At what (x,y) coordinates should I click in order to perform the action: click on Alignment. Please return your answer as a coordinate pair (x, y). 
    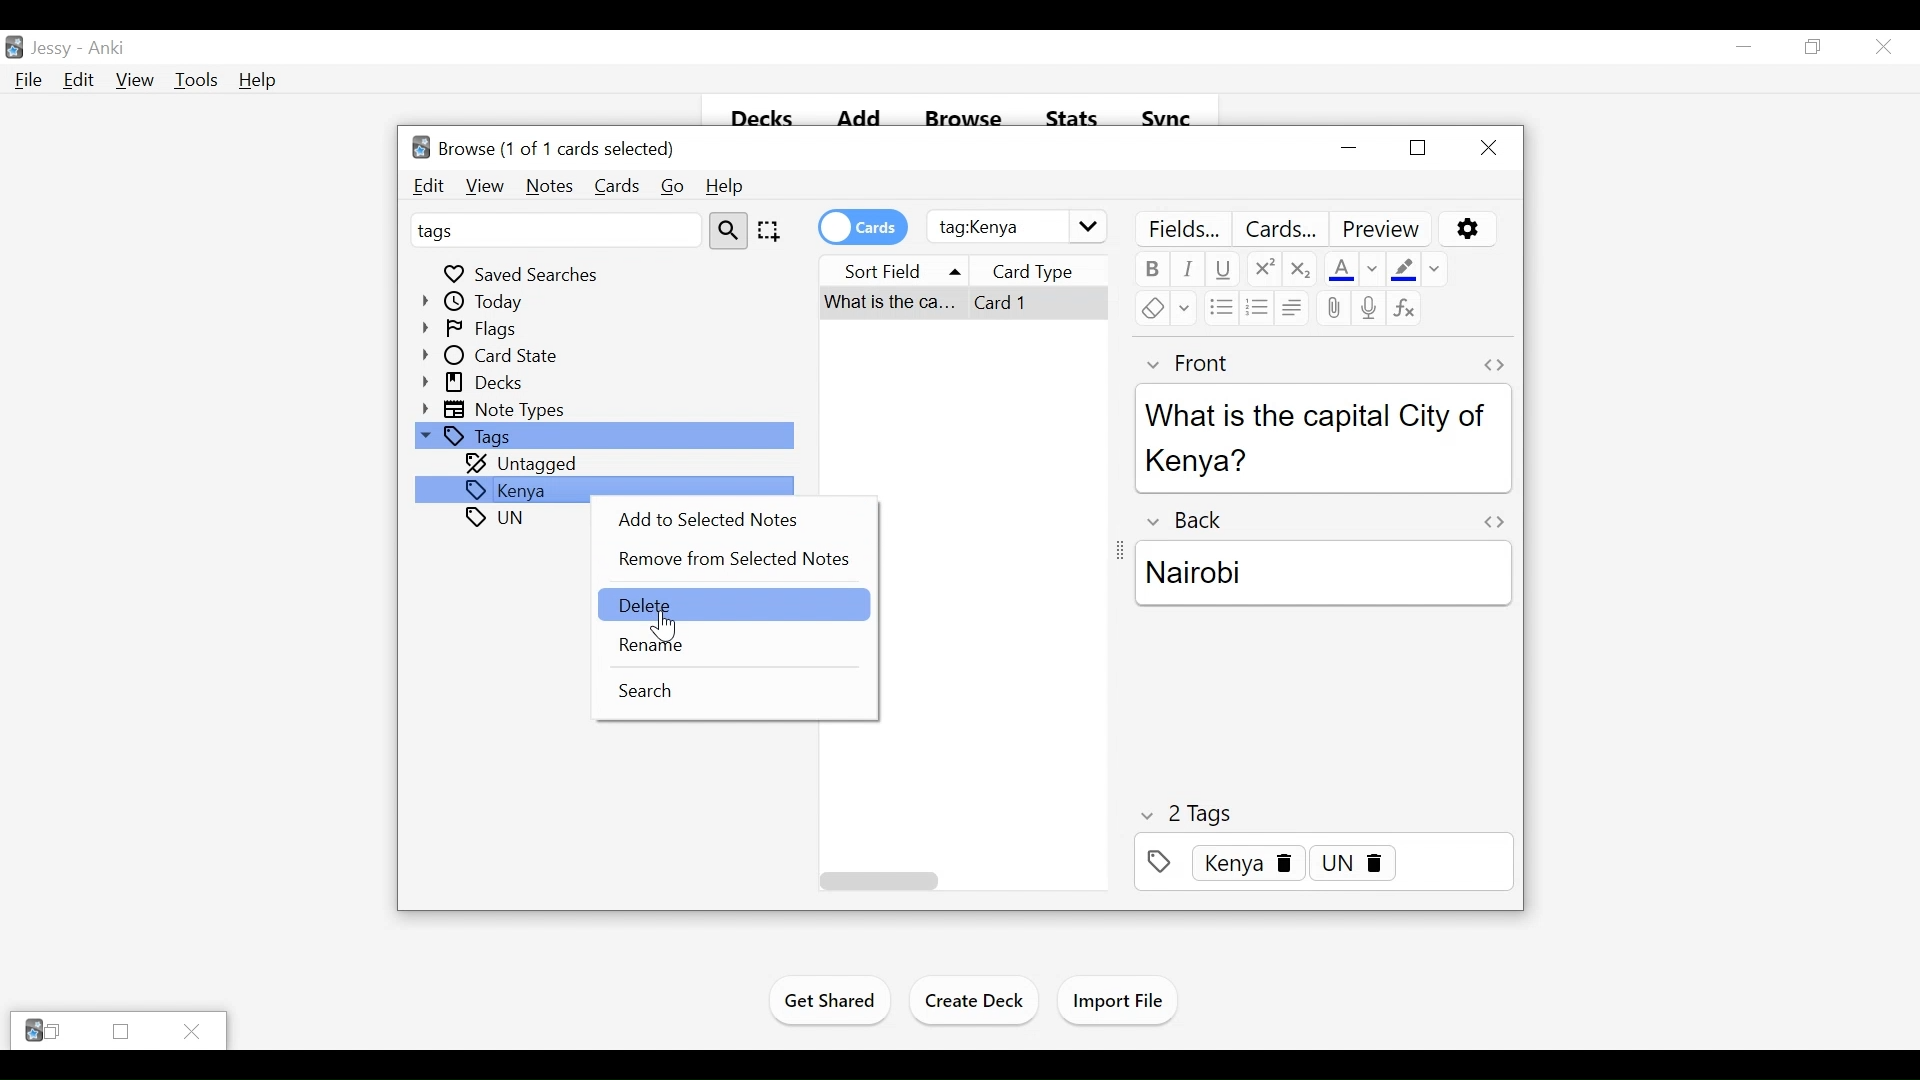
    Looking at the image, I should click on (1292, 308).